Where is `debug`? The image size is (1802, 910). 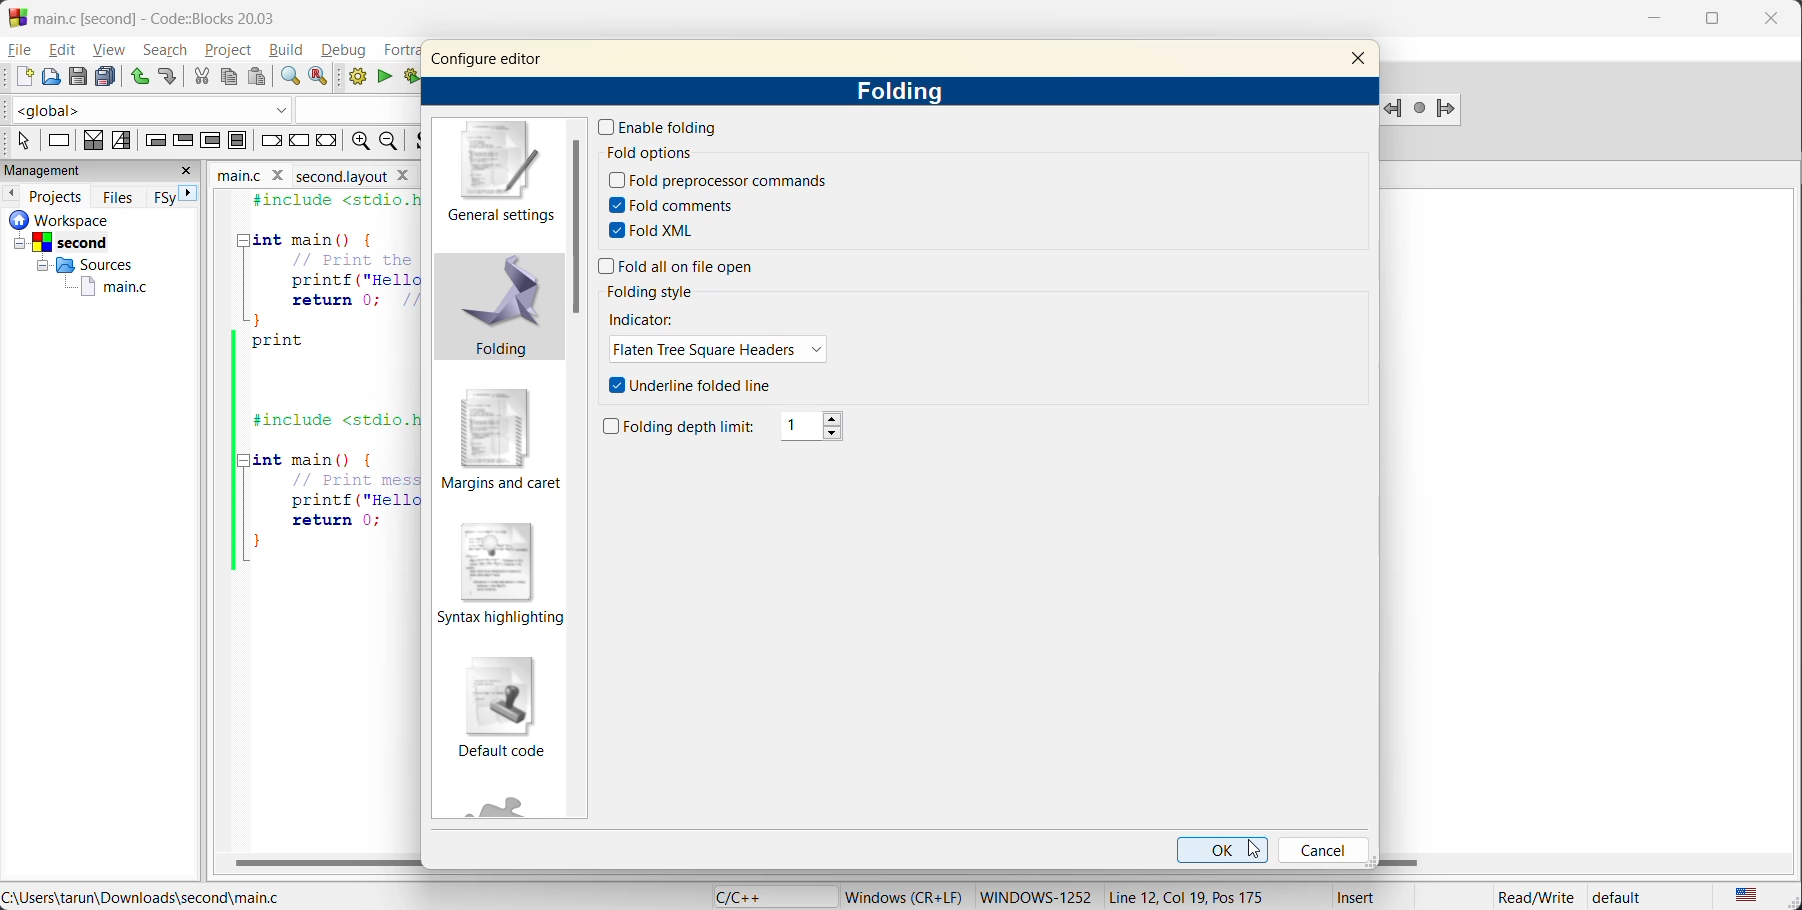 debug is located at coordinates (345, 51).